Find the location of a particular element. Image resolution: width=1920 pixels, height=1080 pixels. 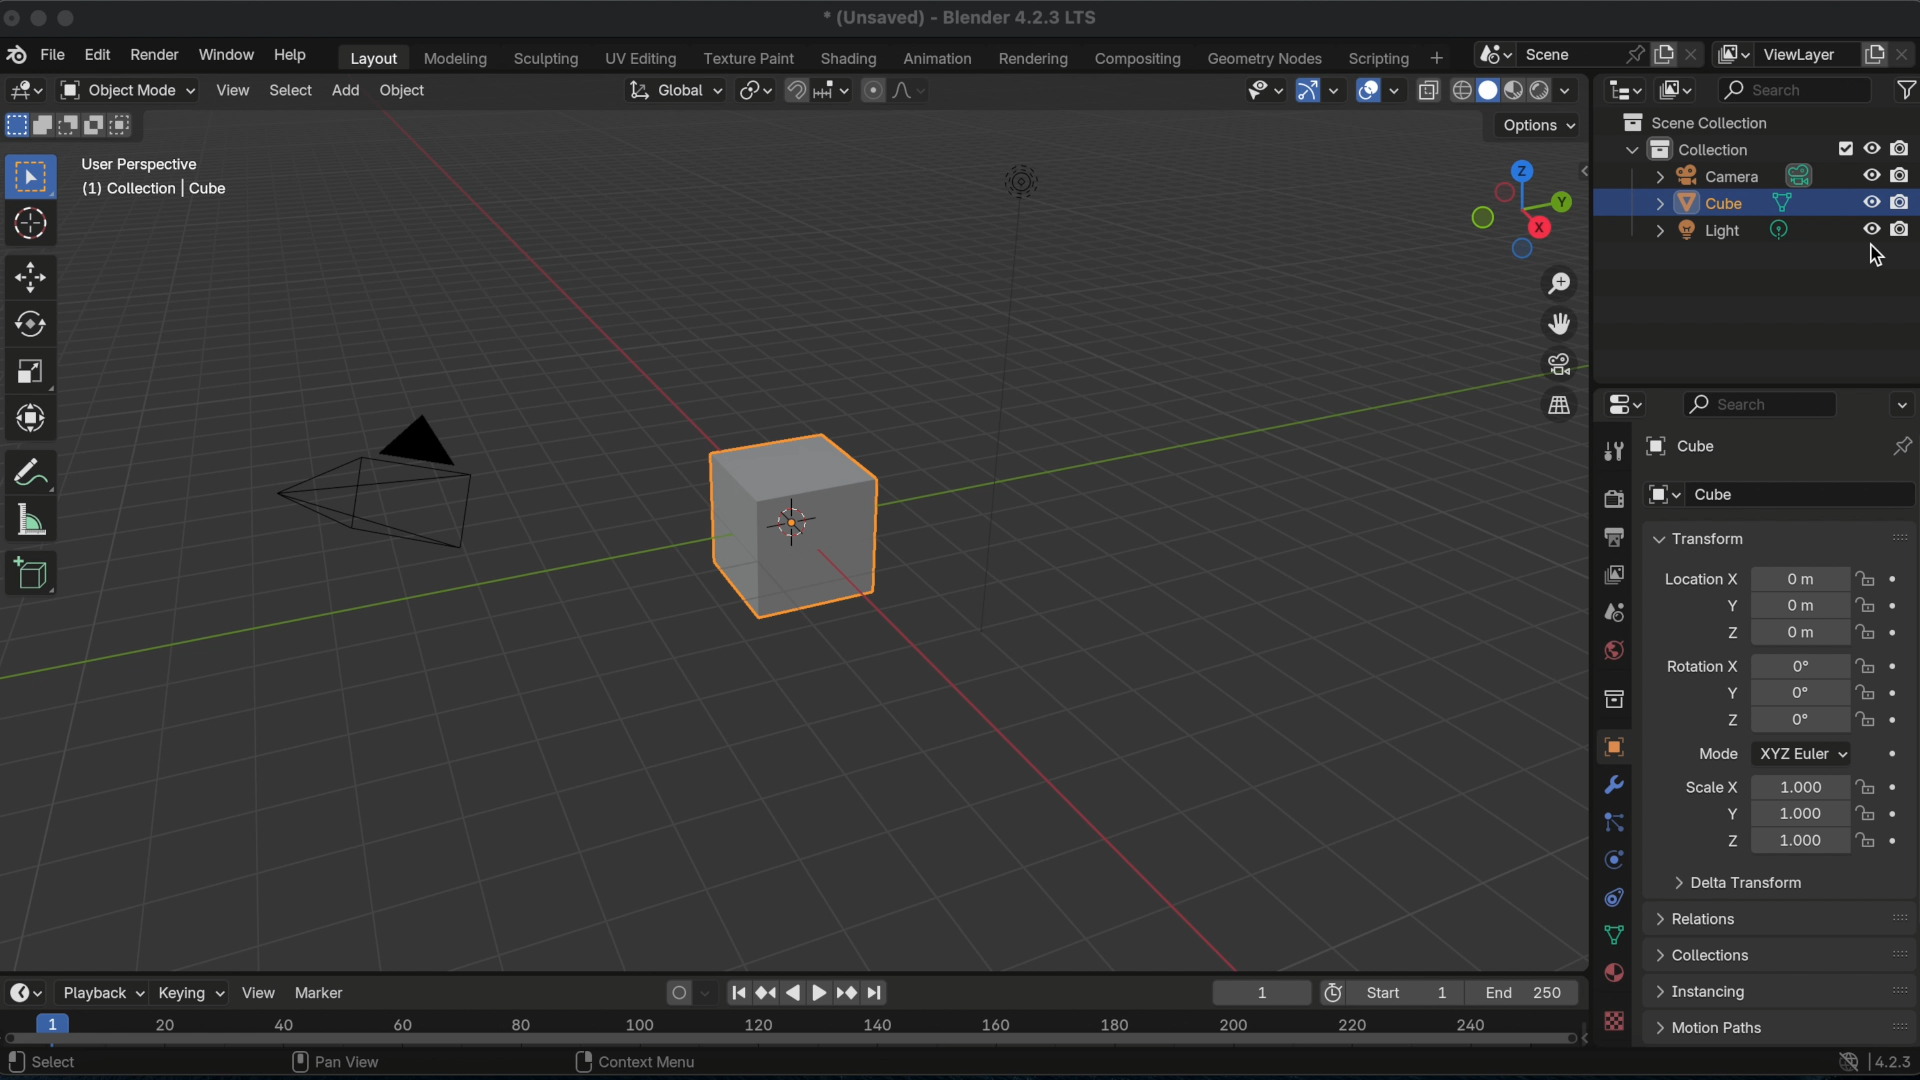

motion paths is located at coordinates (1708, 1028).